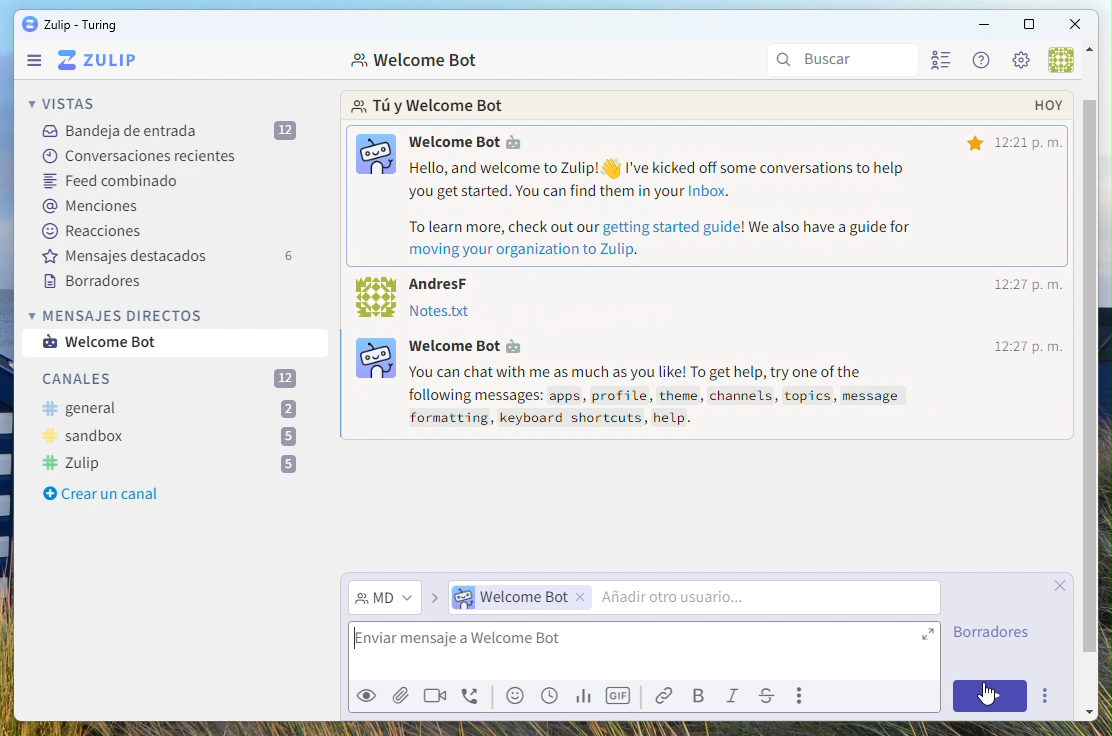  I want to click on hide menu, so click(1091, 52).